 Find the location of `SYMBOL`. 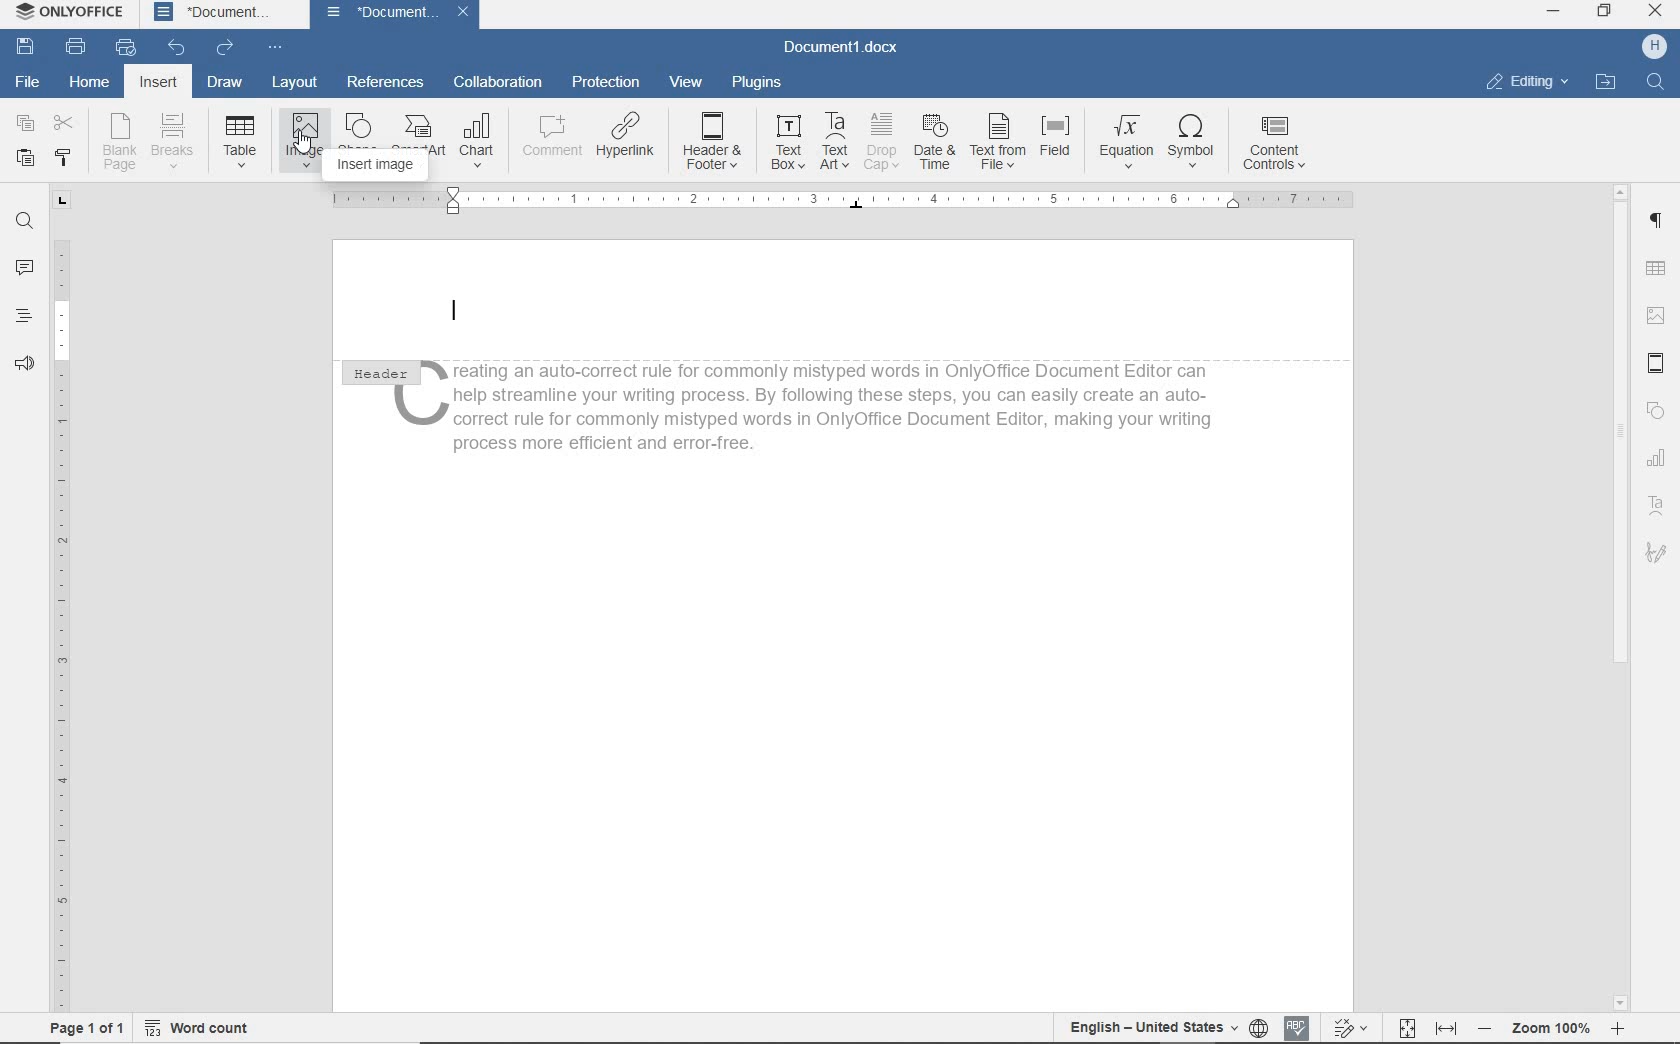

SYMBOL is located at coordinates (1193, 146).